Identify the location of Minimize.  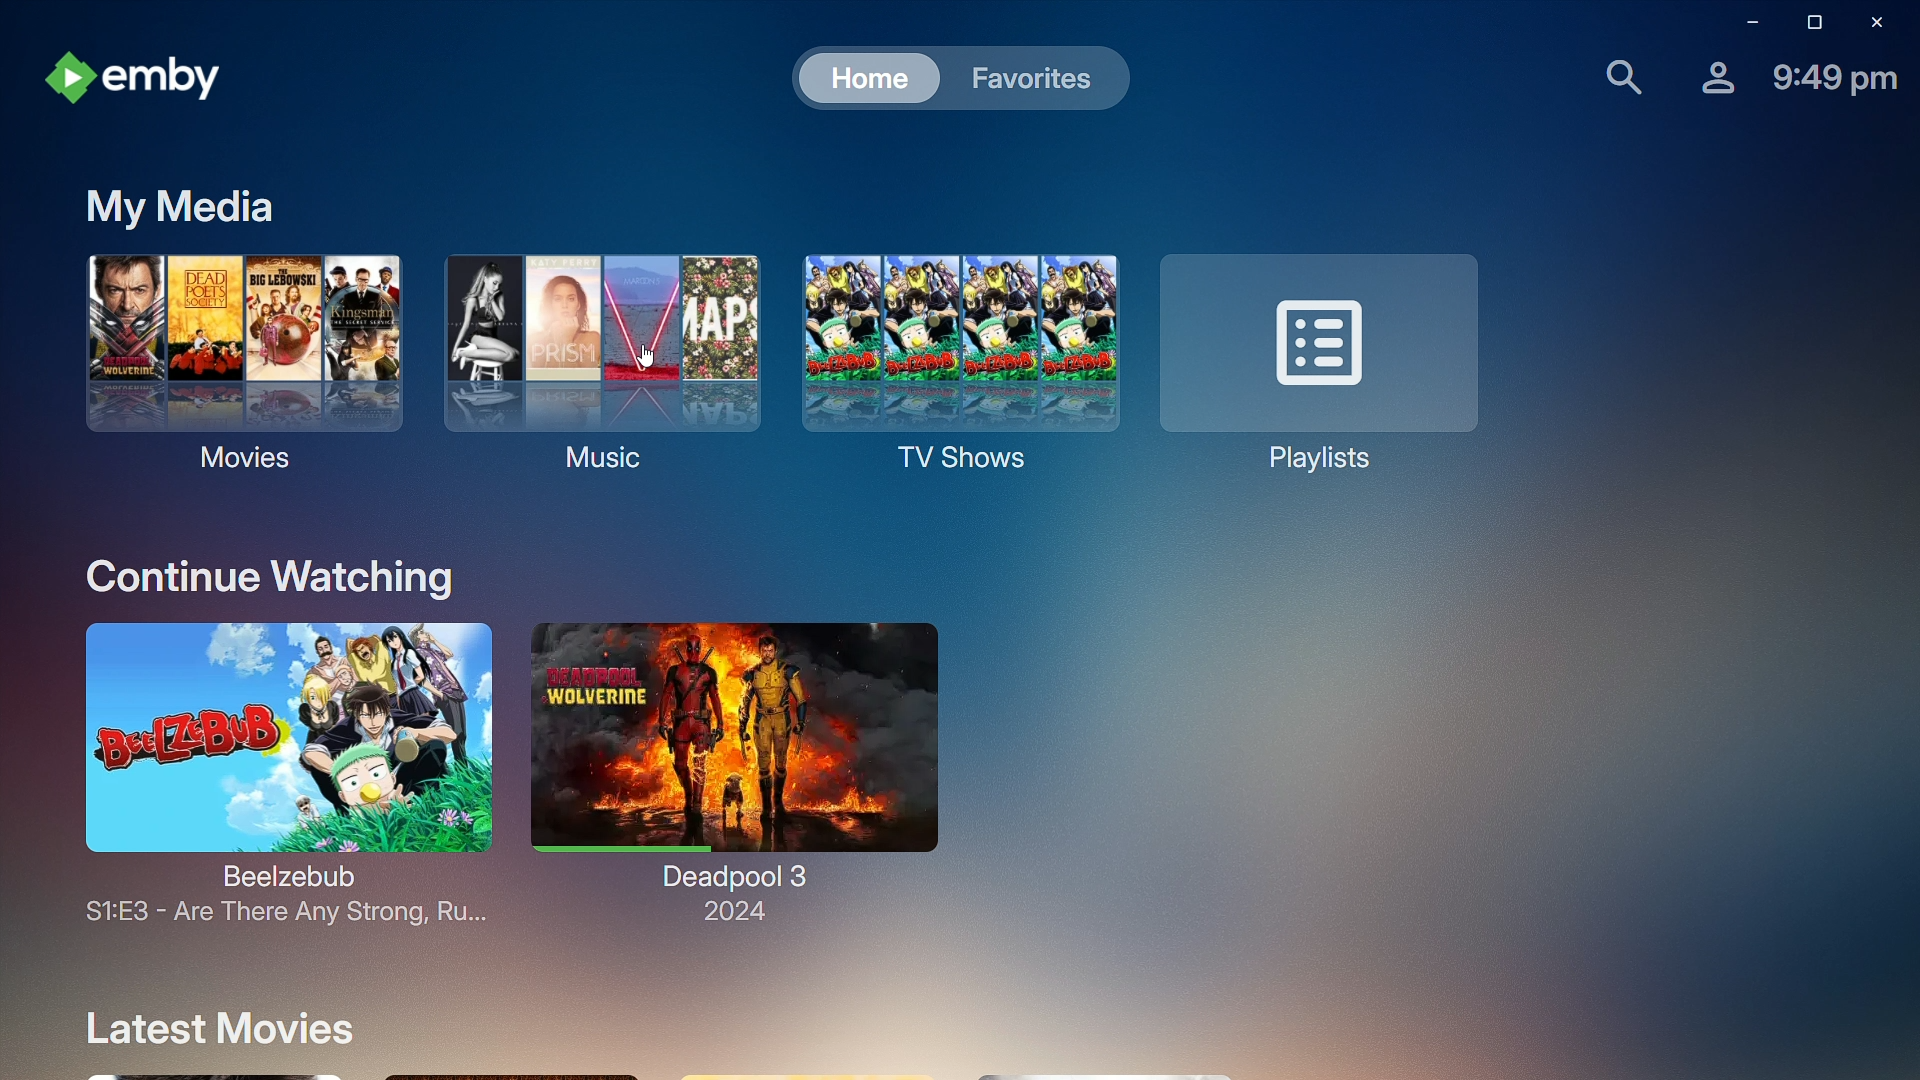
(1743, 23).